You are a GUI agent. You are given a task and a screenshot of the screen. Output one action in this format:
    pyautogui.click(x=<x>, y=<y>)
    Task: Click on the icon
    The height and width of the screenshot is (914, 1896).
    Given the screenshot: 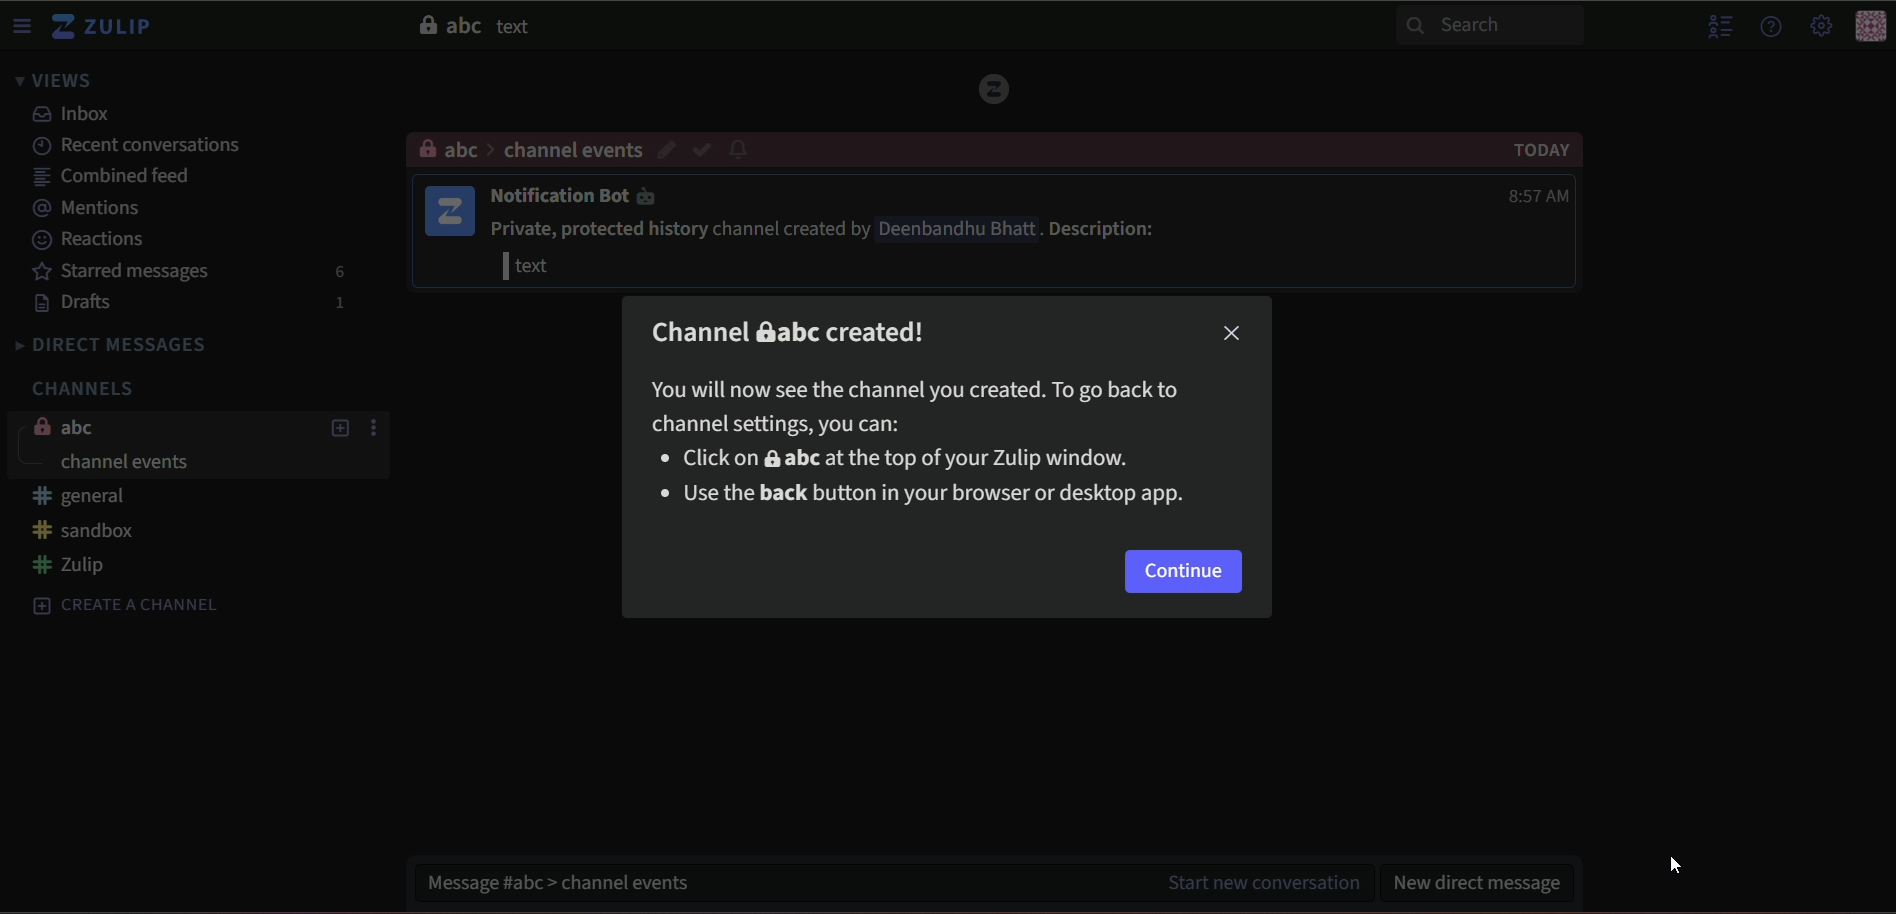 What is the action you would take?
    pyautogui.click(x=444, y=210)
    